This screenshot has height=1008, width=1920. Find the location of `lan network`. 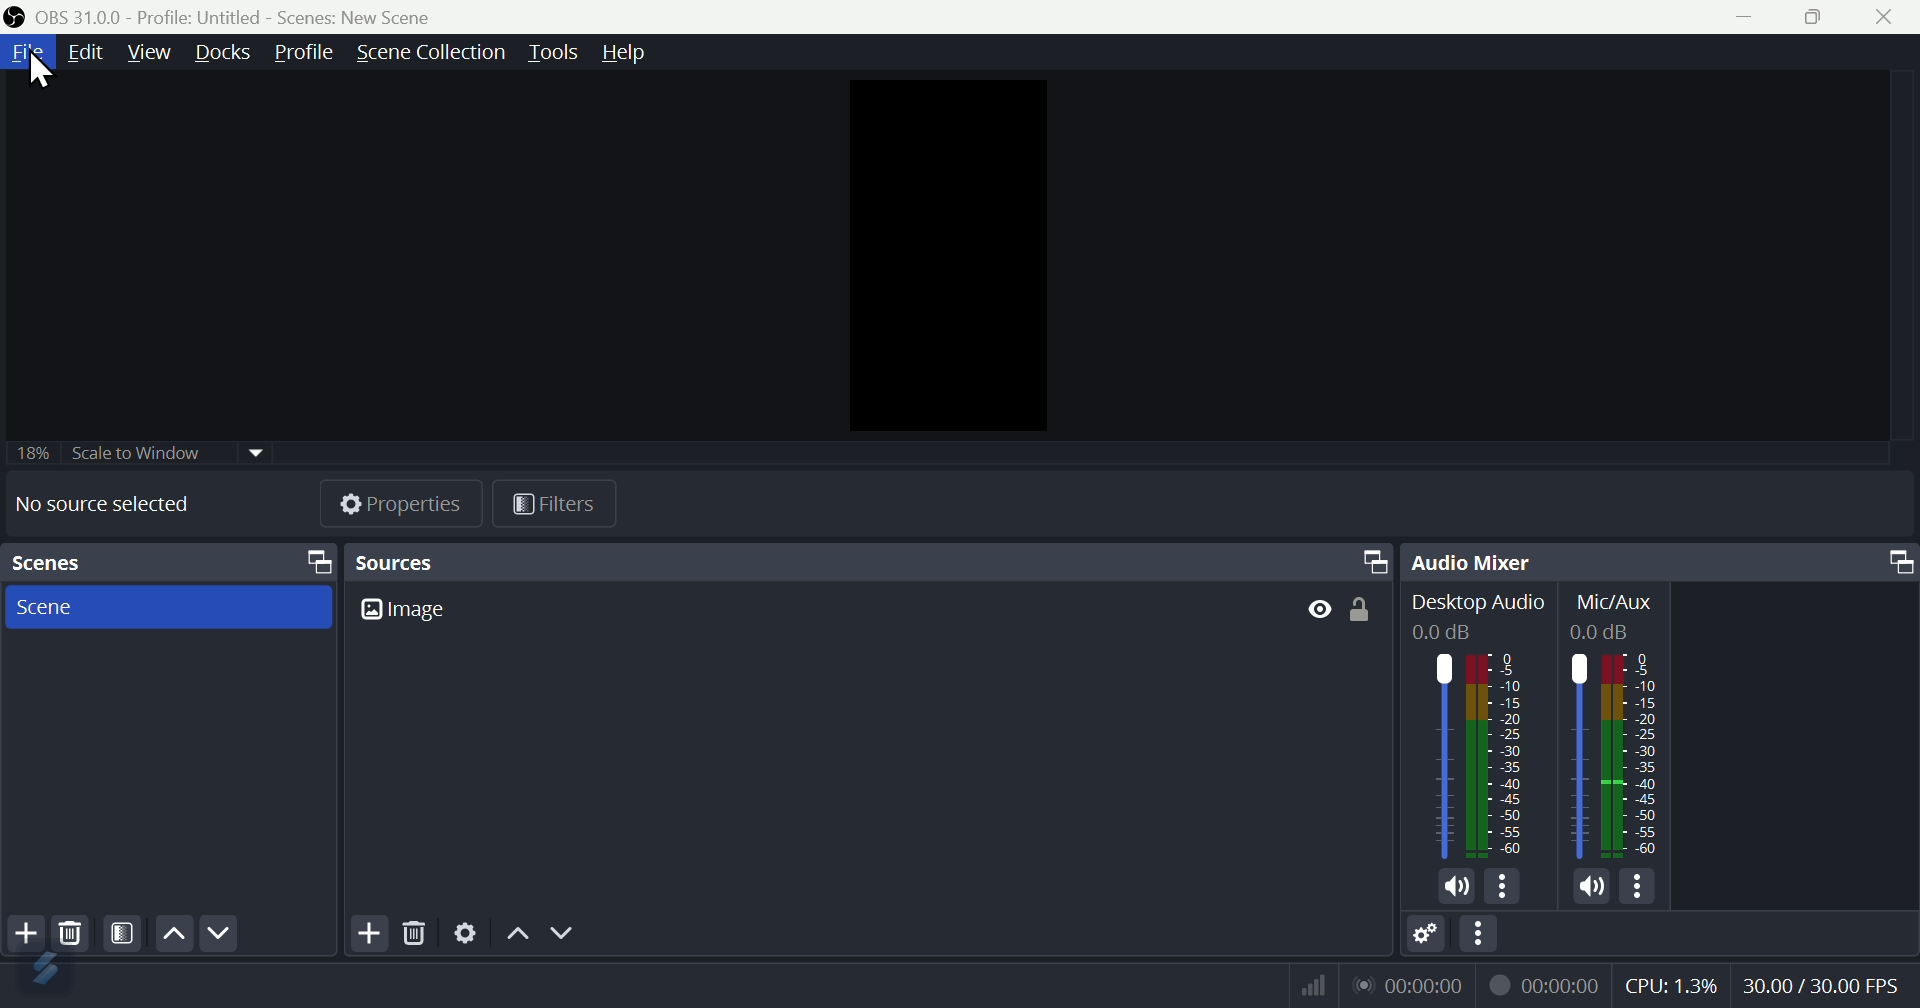

lan network is located at coordinates (1404, 987).